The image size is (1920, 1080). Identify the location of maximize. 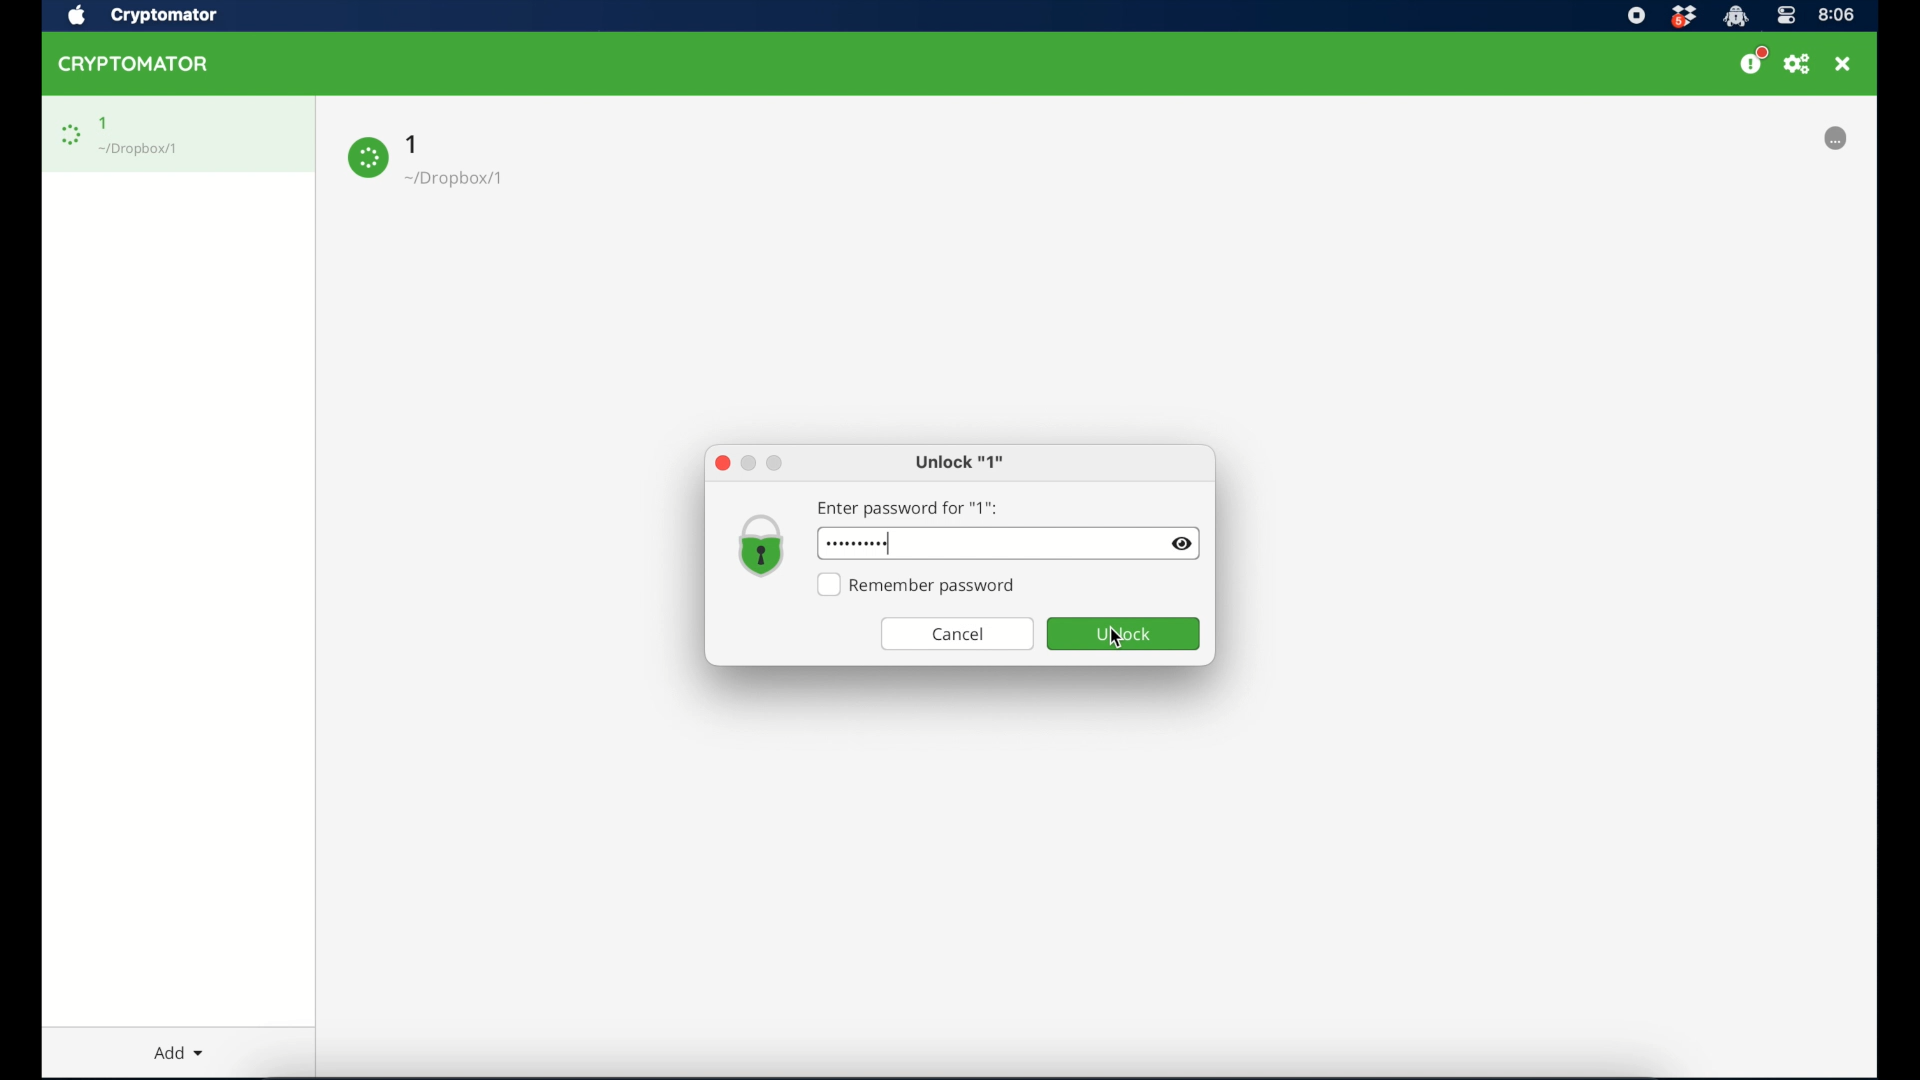
(775, 464).